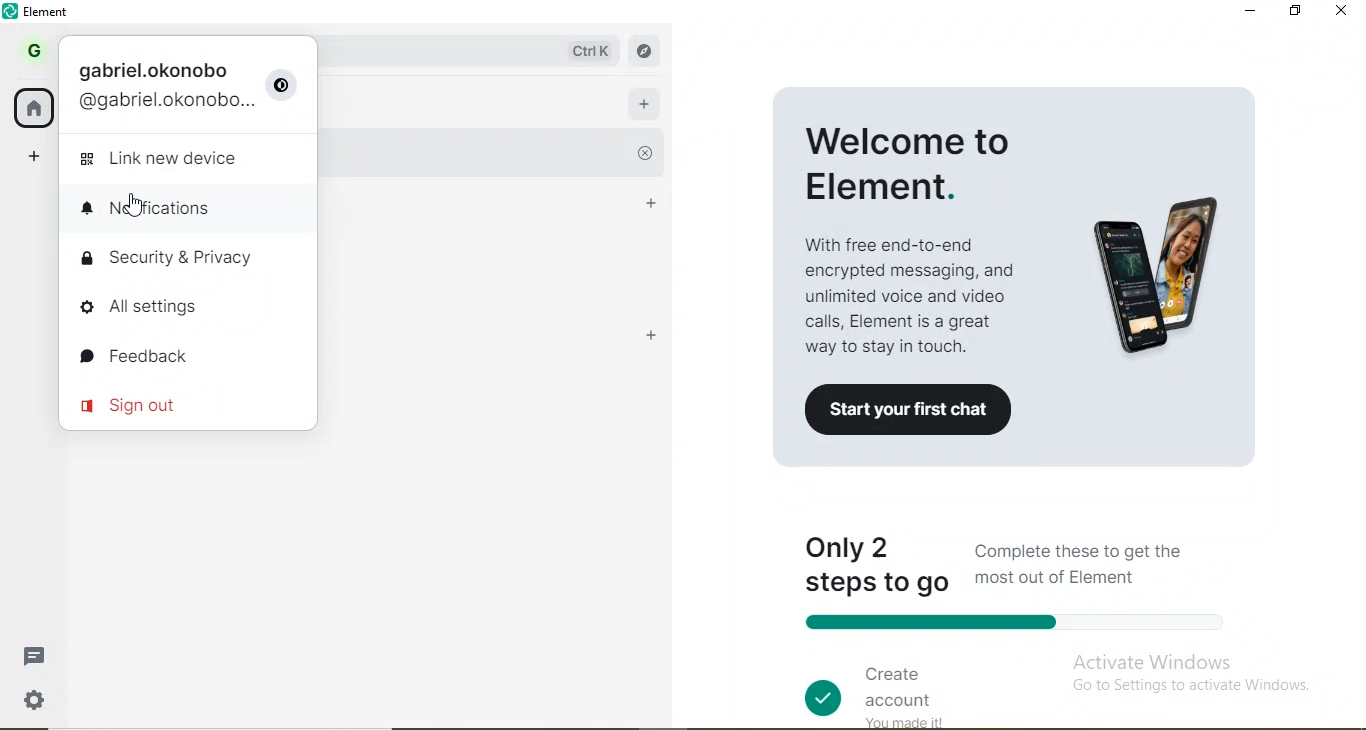  Describe the element at coordinates (11, 12) in the screenshot. I see `element logo` at that location.